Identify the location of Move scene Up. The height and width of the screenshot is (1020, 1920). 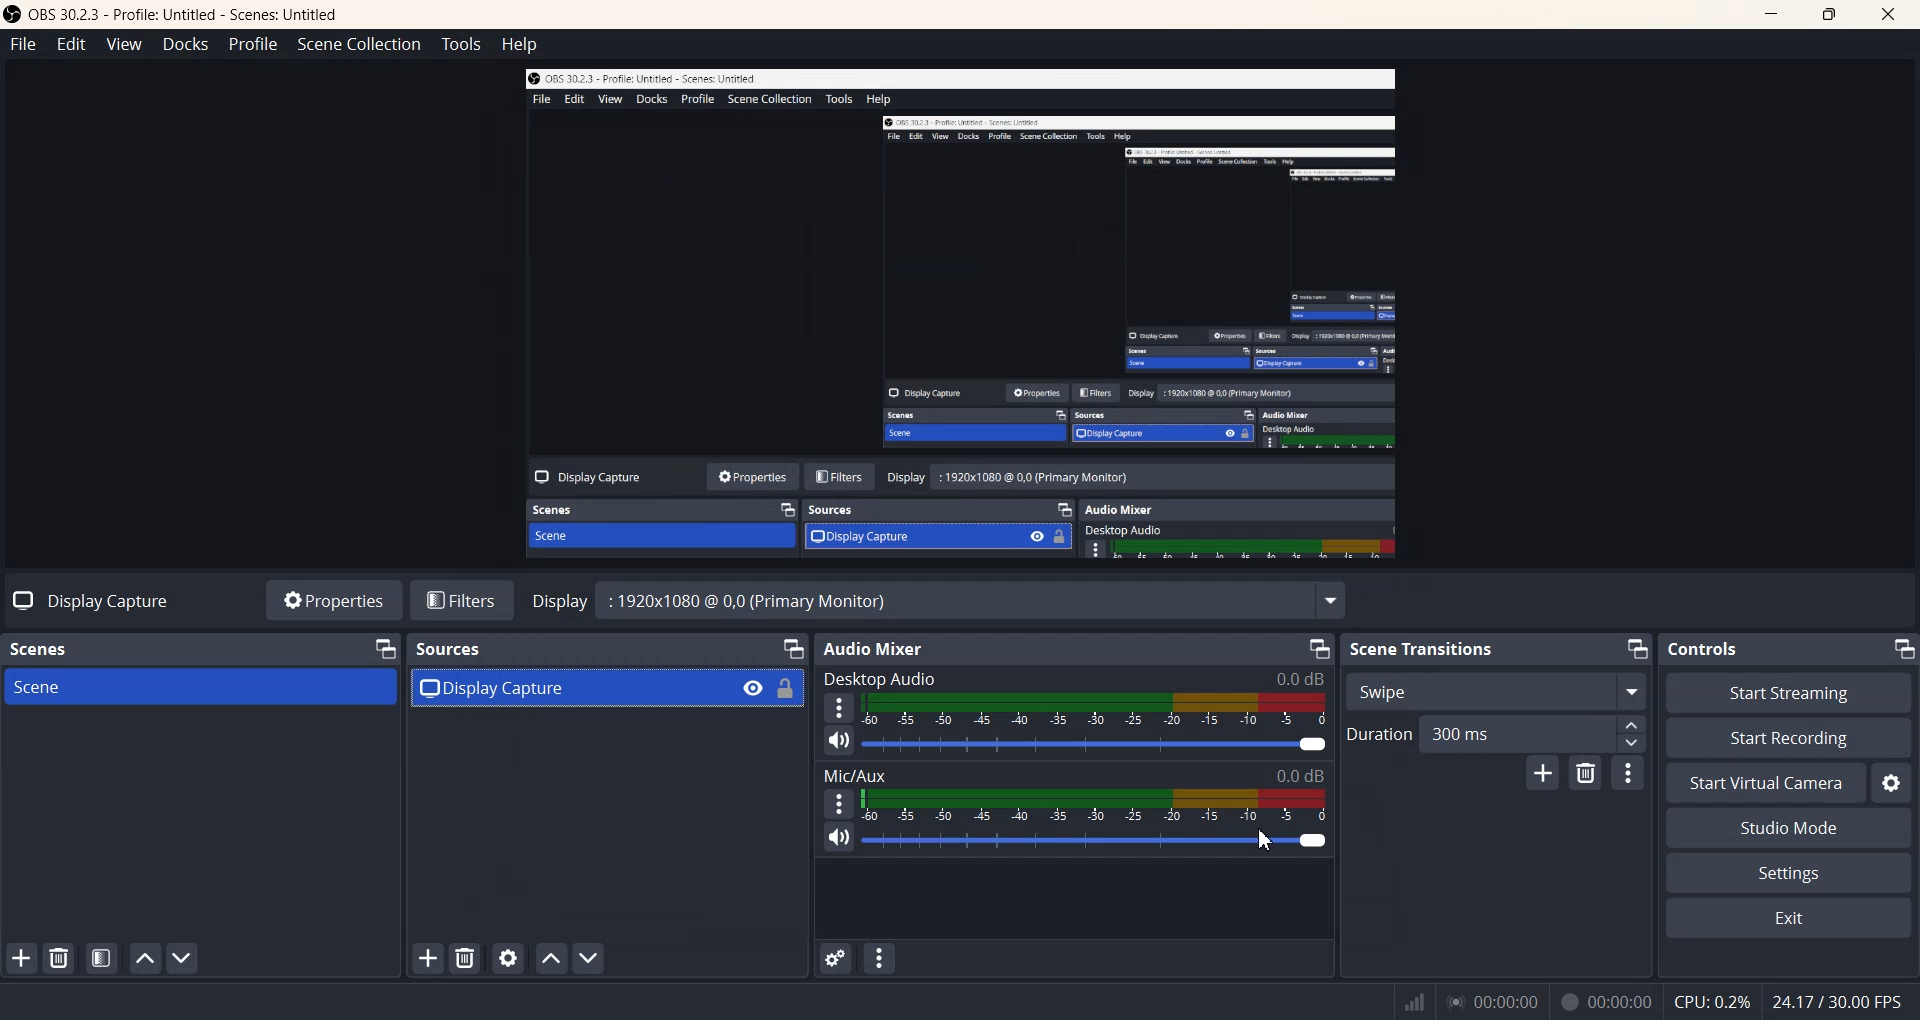
(145, 959).